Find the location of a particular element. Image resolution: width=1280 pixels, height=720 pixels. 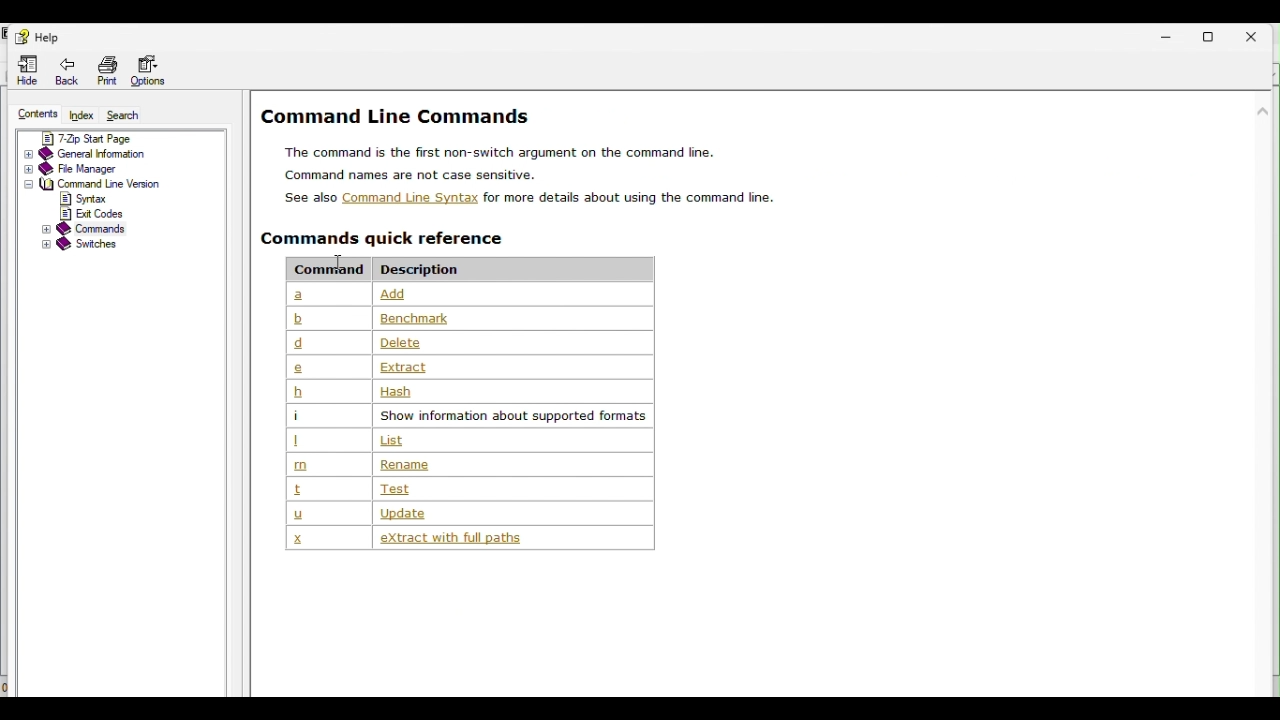

text is located at coordinates (310, 198).